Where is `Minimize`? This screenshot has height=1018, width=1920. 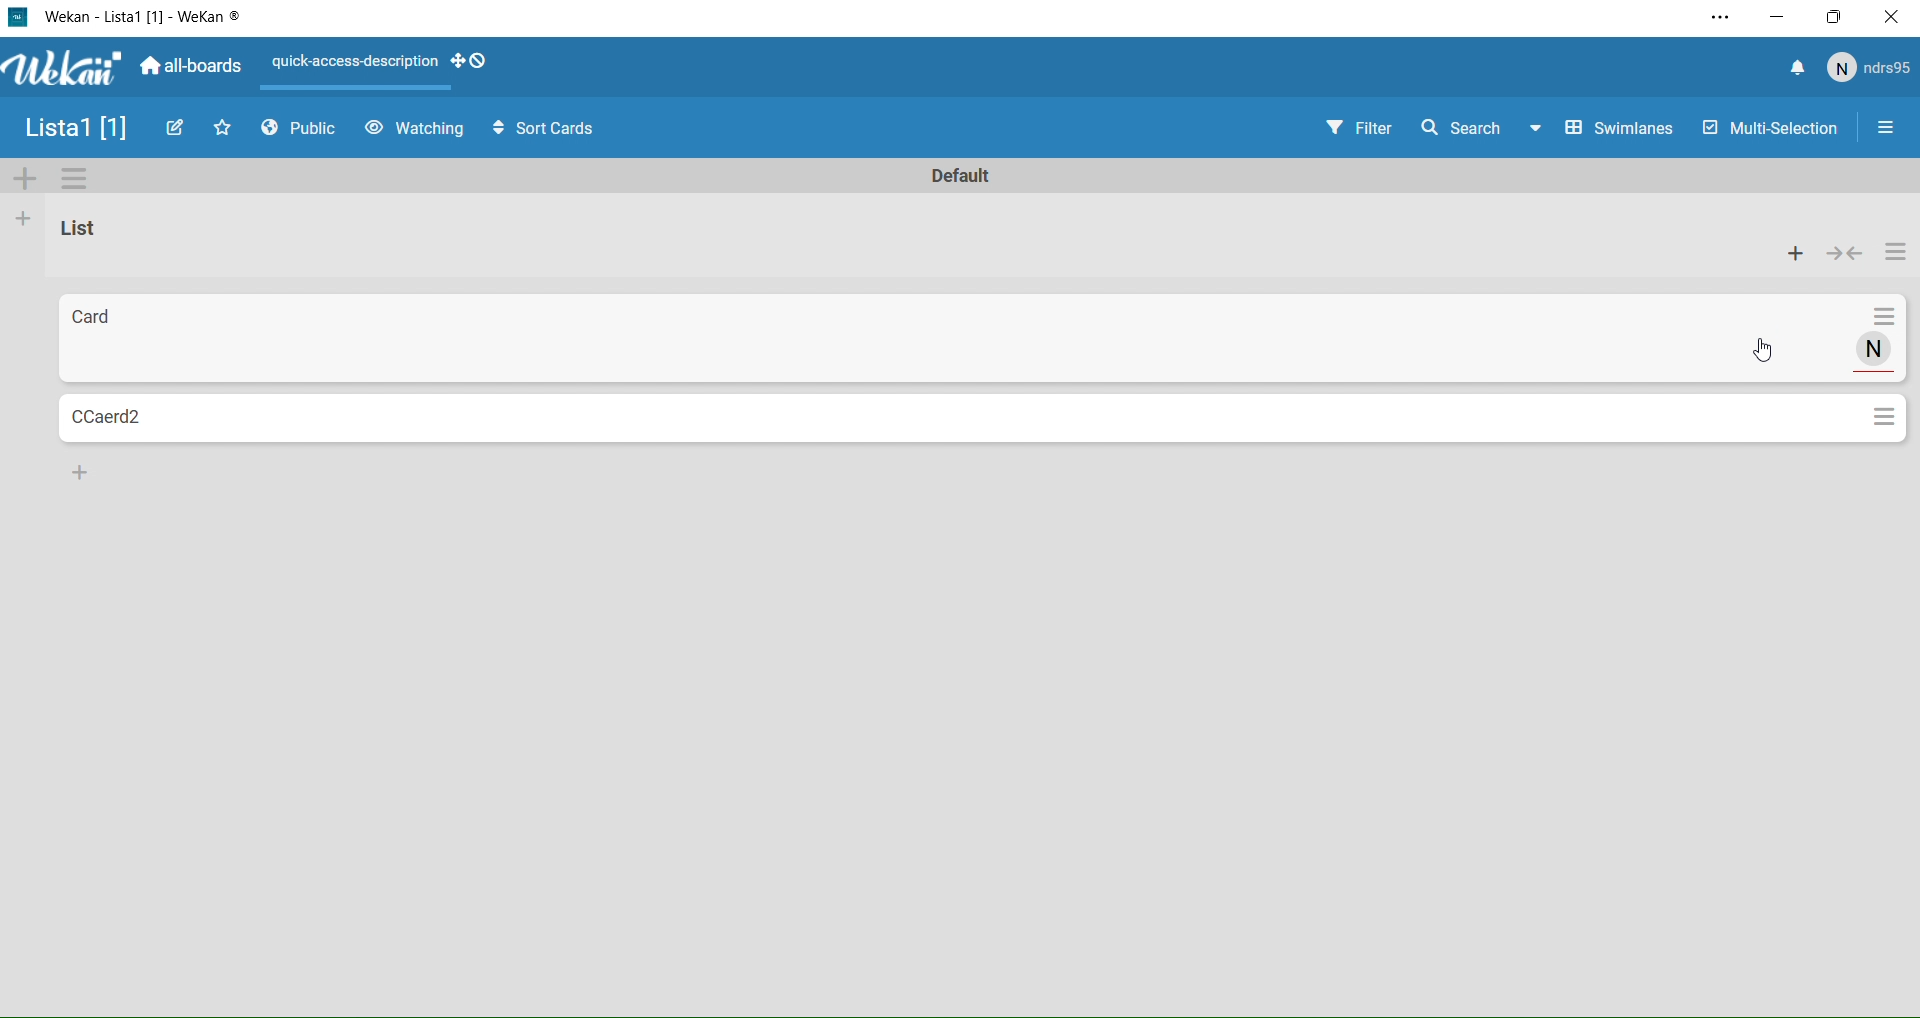
Minimize is located at coordinates (1778, 17).